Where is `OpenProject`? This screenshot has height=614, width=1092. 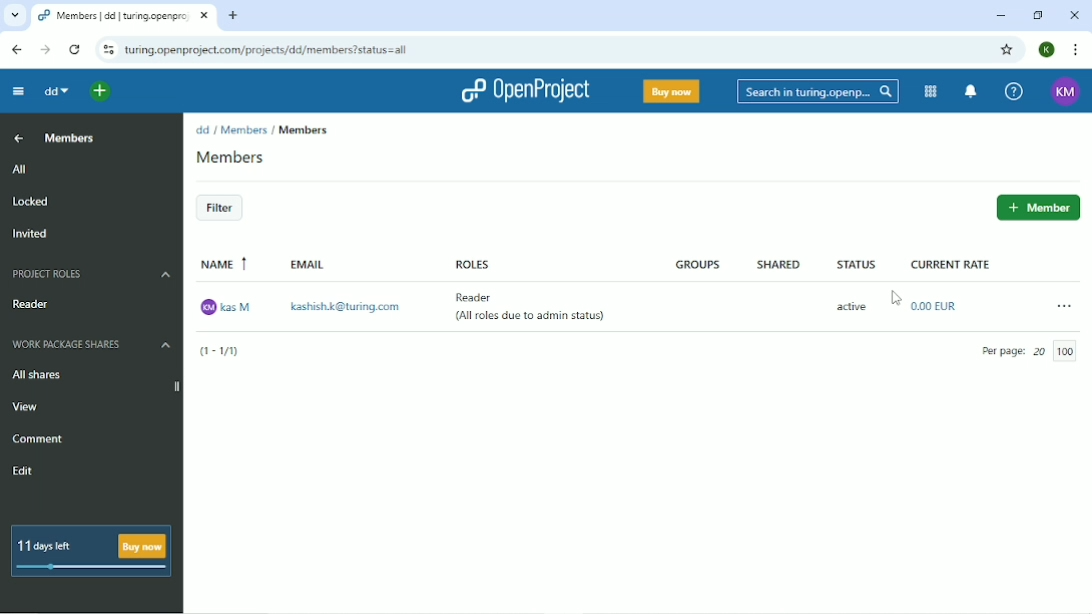 OpenProject is located at coordinates (527, 90).